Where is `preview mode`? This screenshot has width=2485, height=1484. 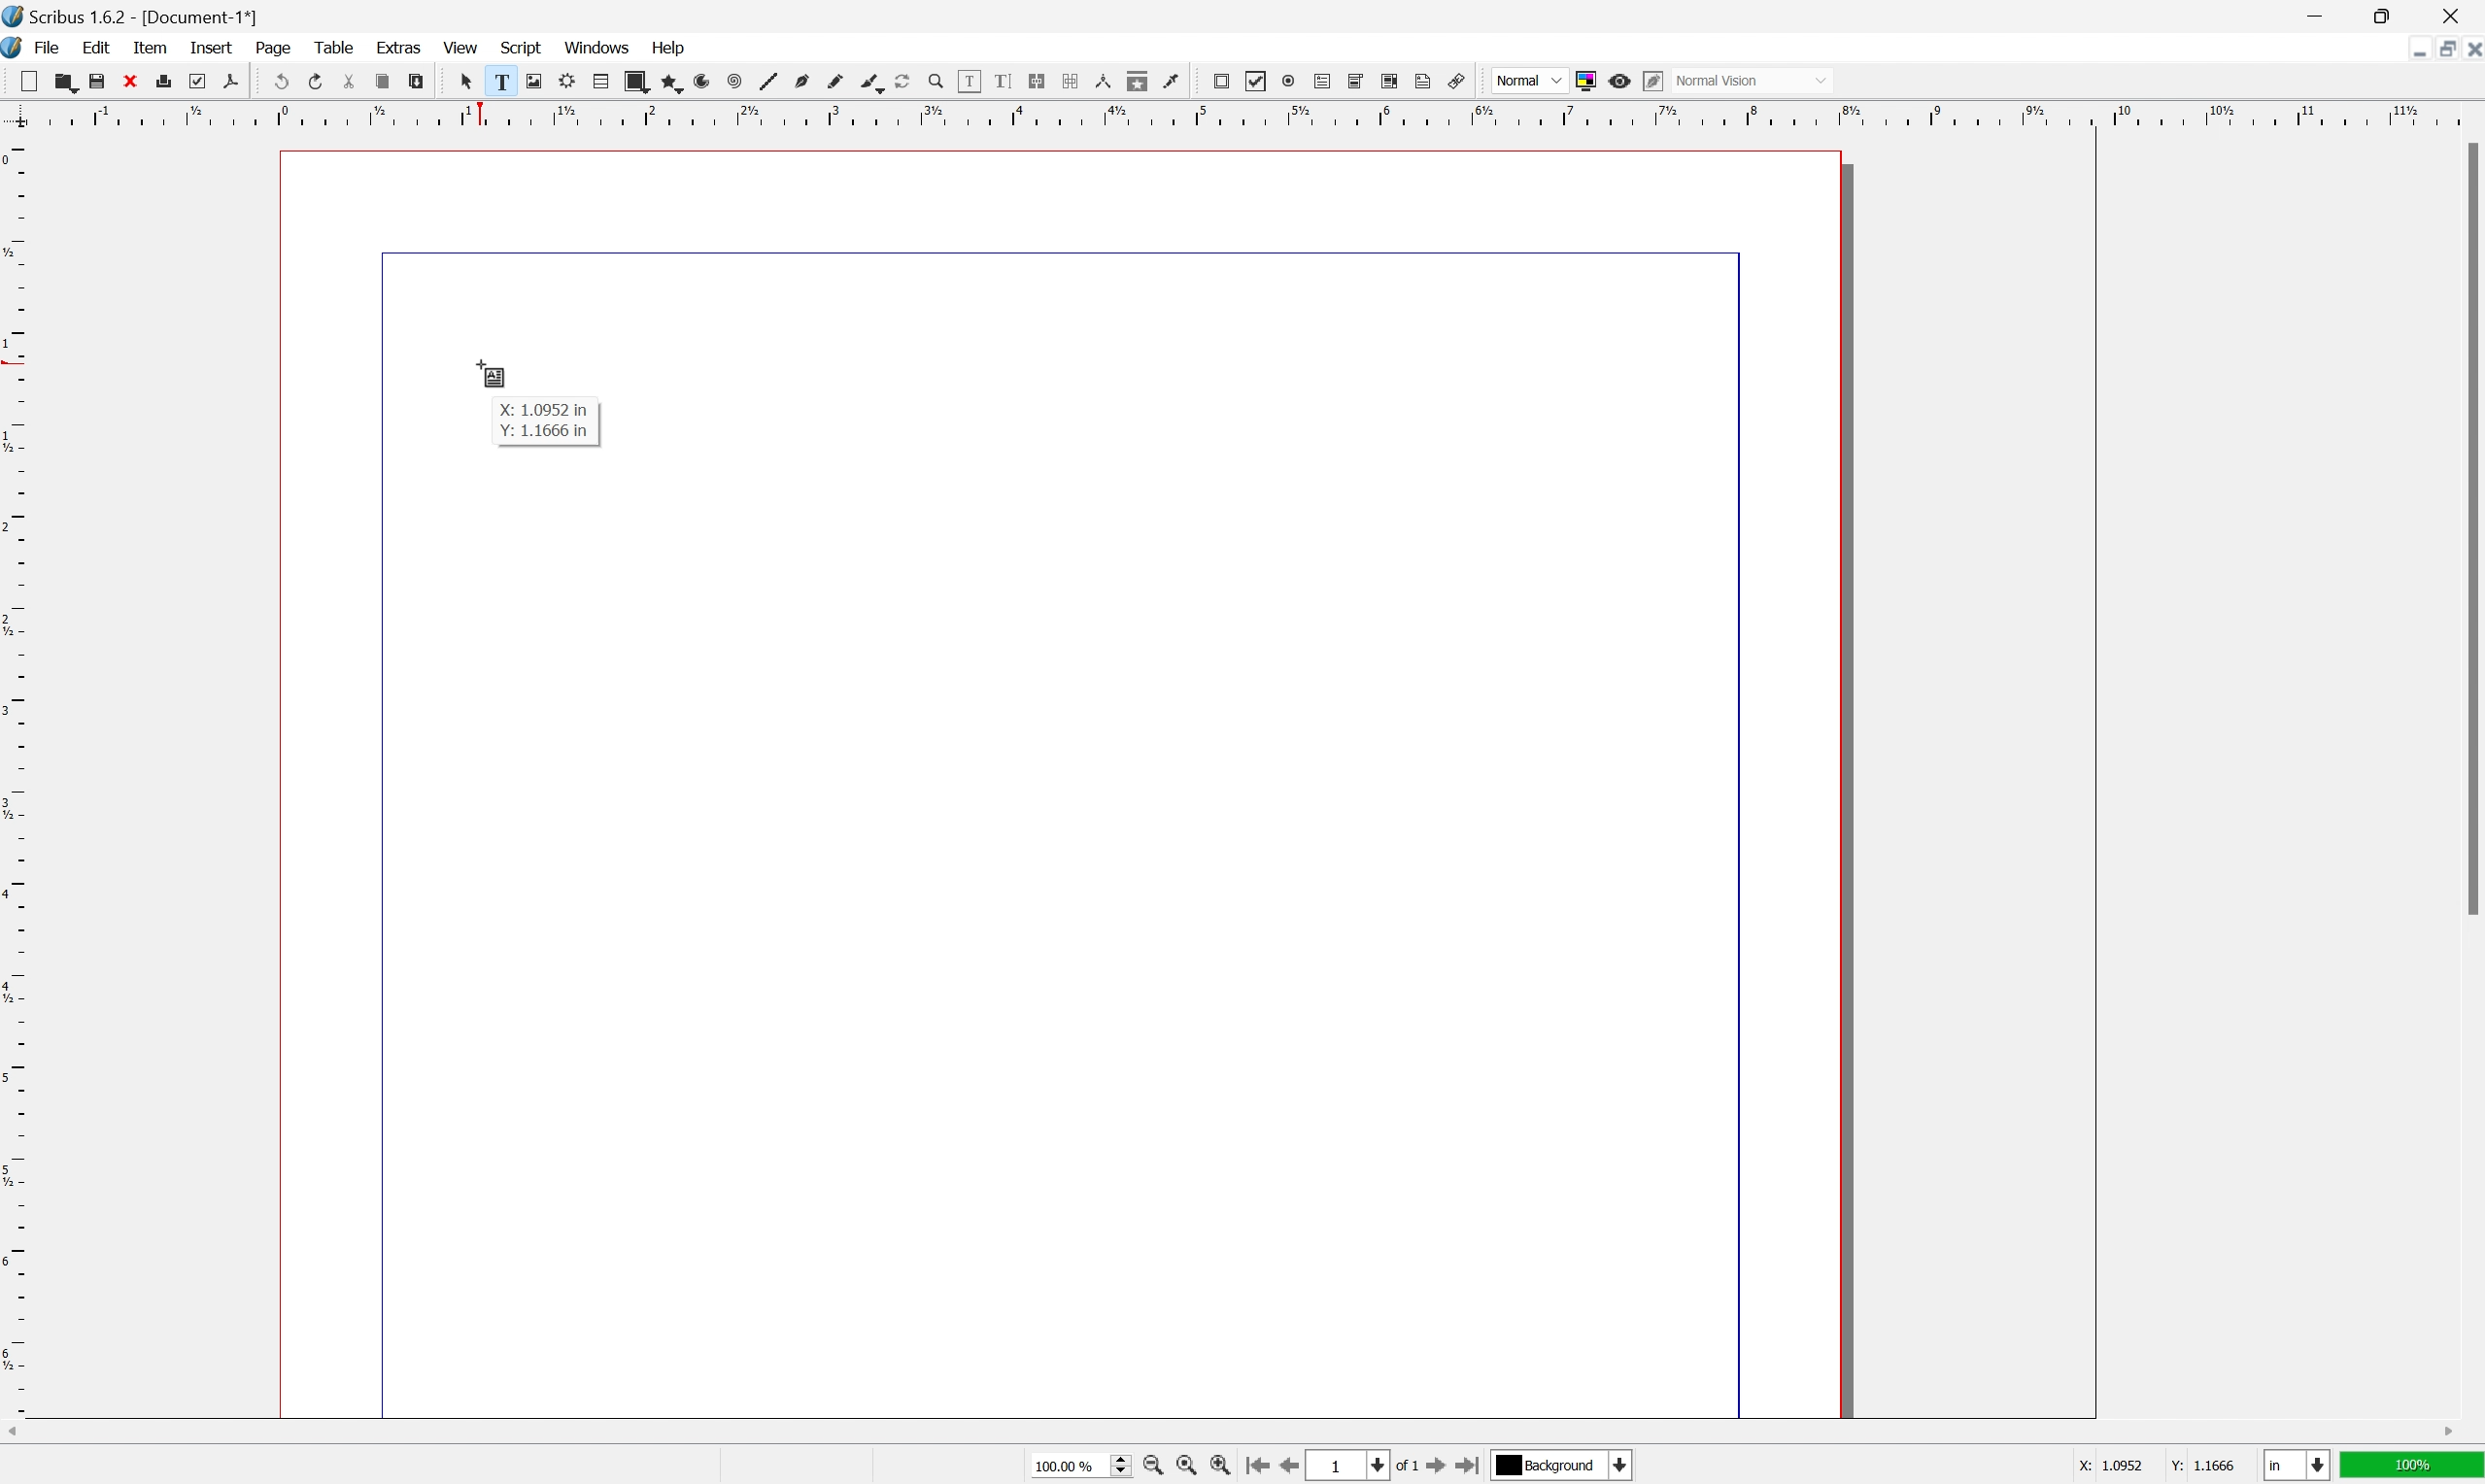
preview mode is located at coordinates (1618, 80).